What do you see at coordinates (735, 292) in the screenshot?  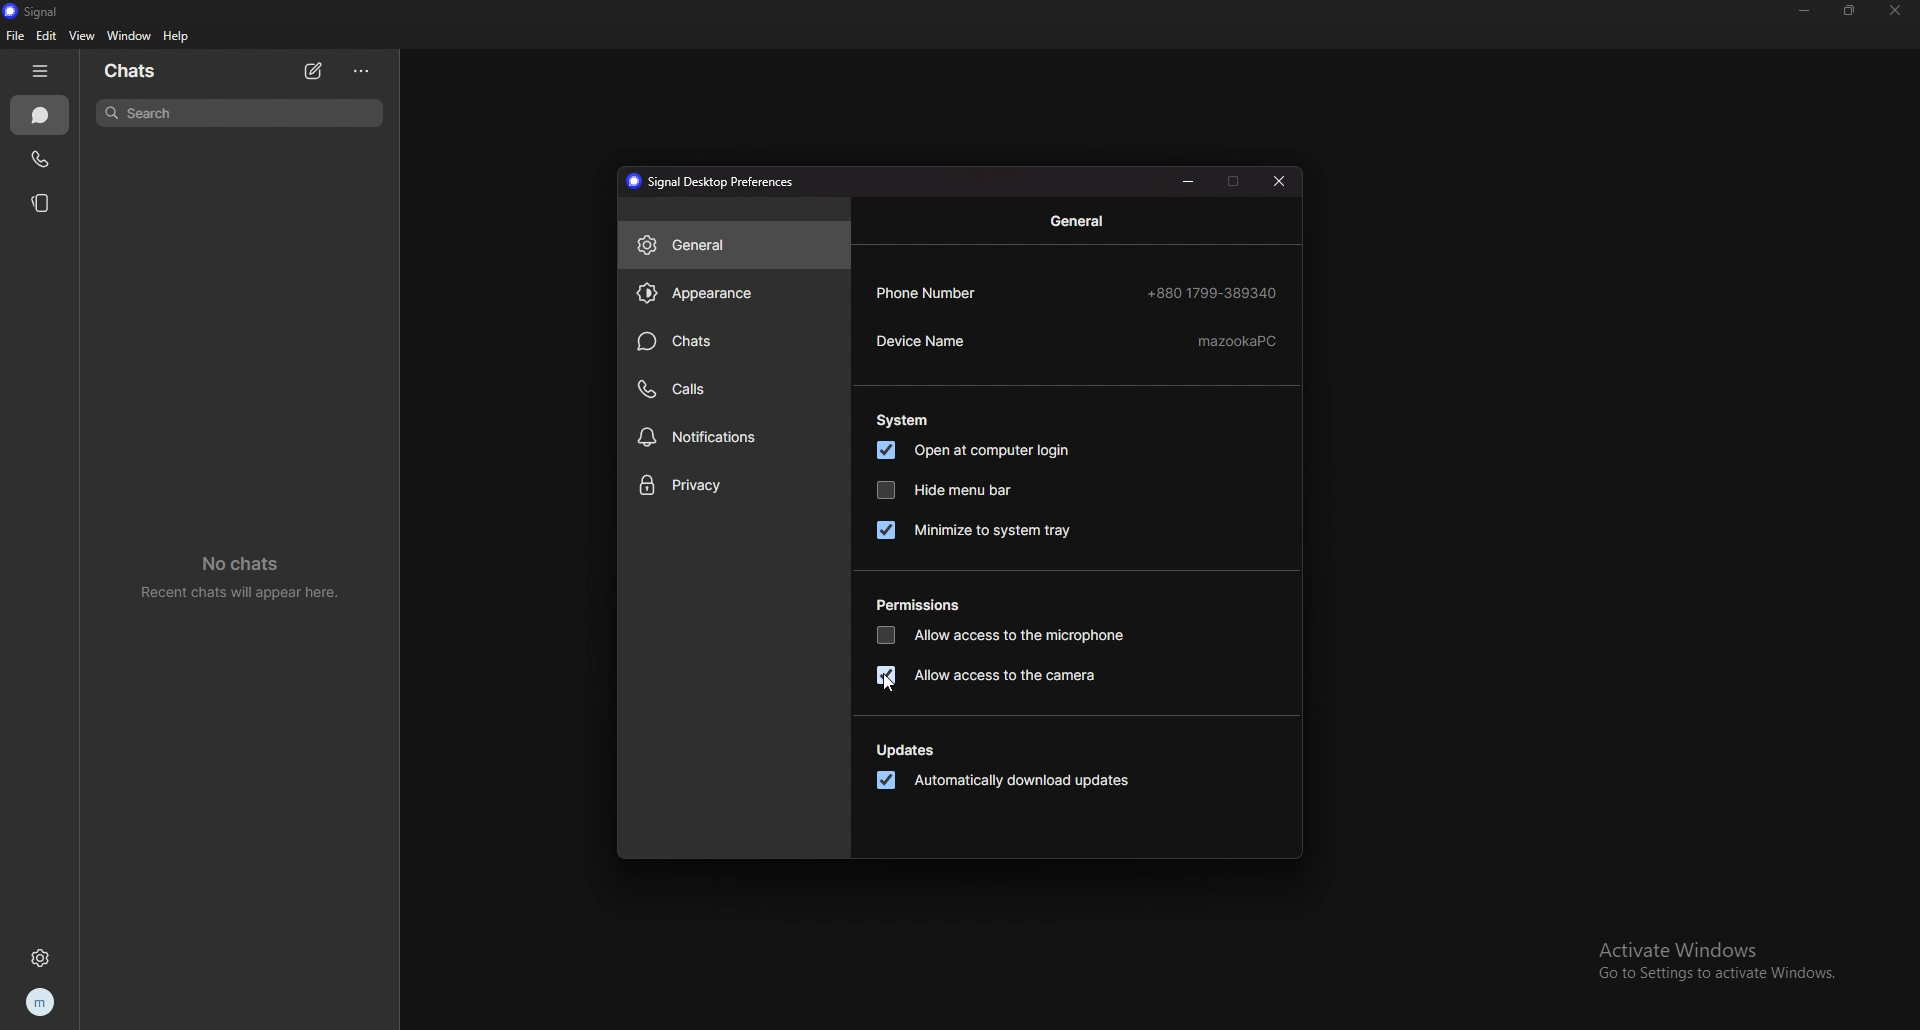 I see `appearance` at bounding box center [735, 292].